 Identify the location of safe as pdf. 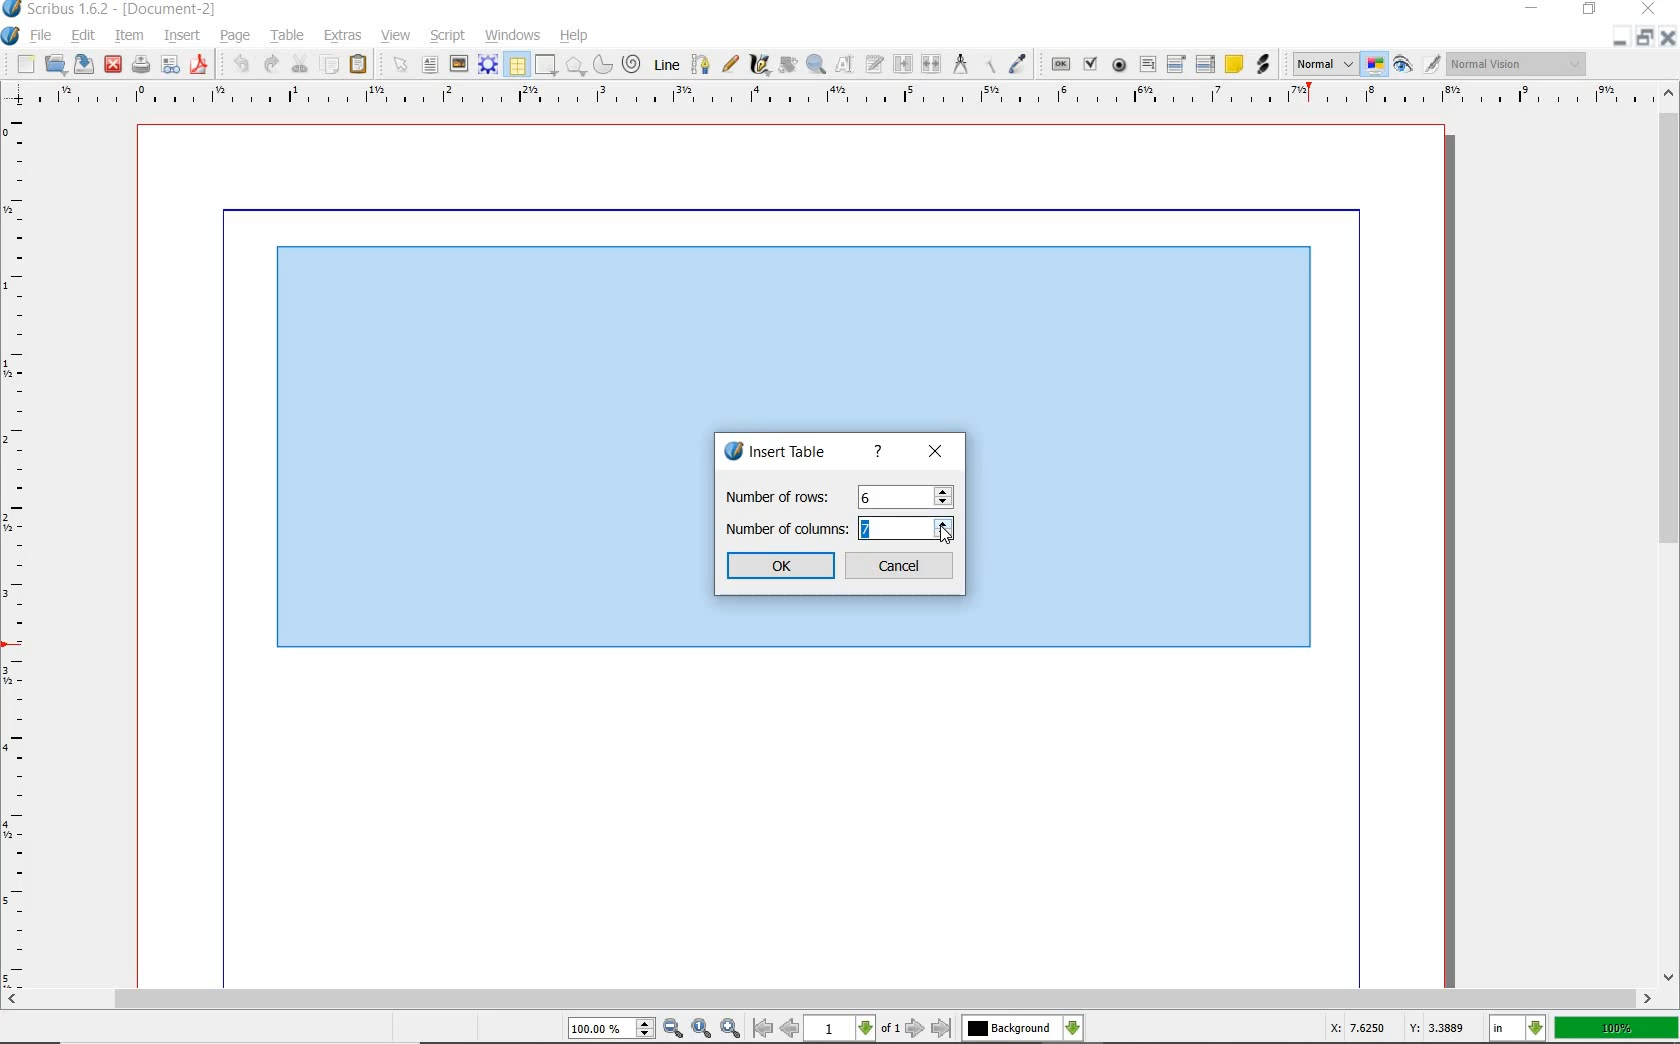
(199, 65).